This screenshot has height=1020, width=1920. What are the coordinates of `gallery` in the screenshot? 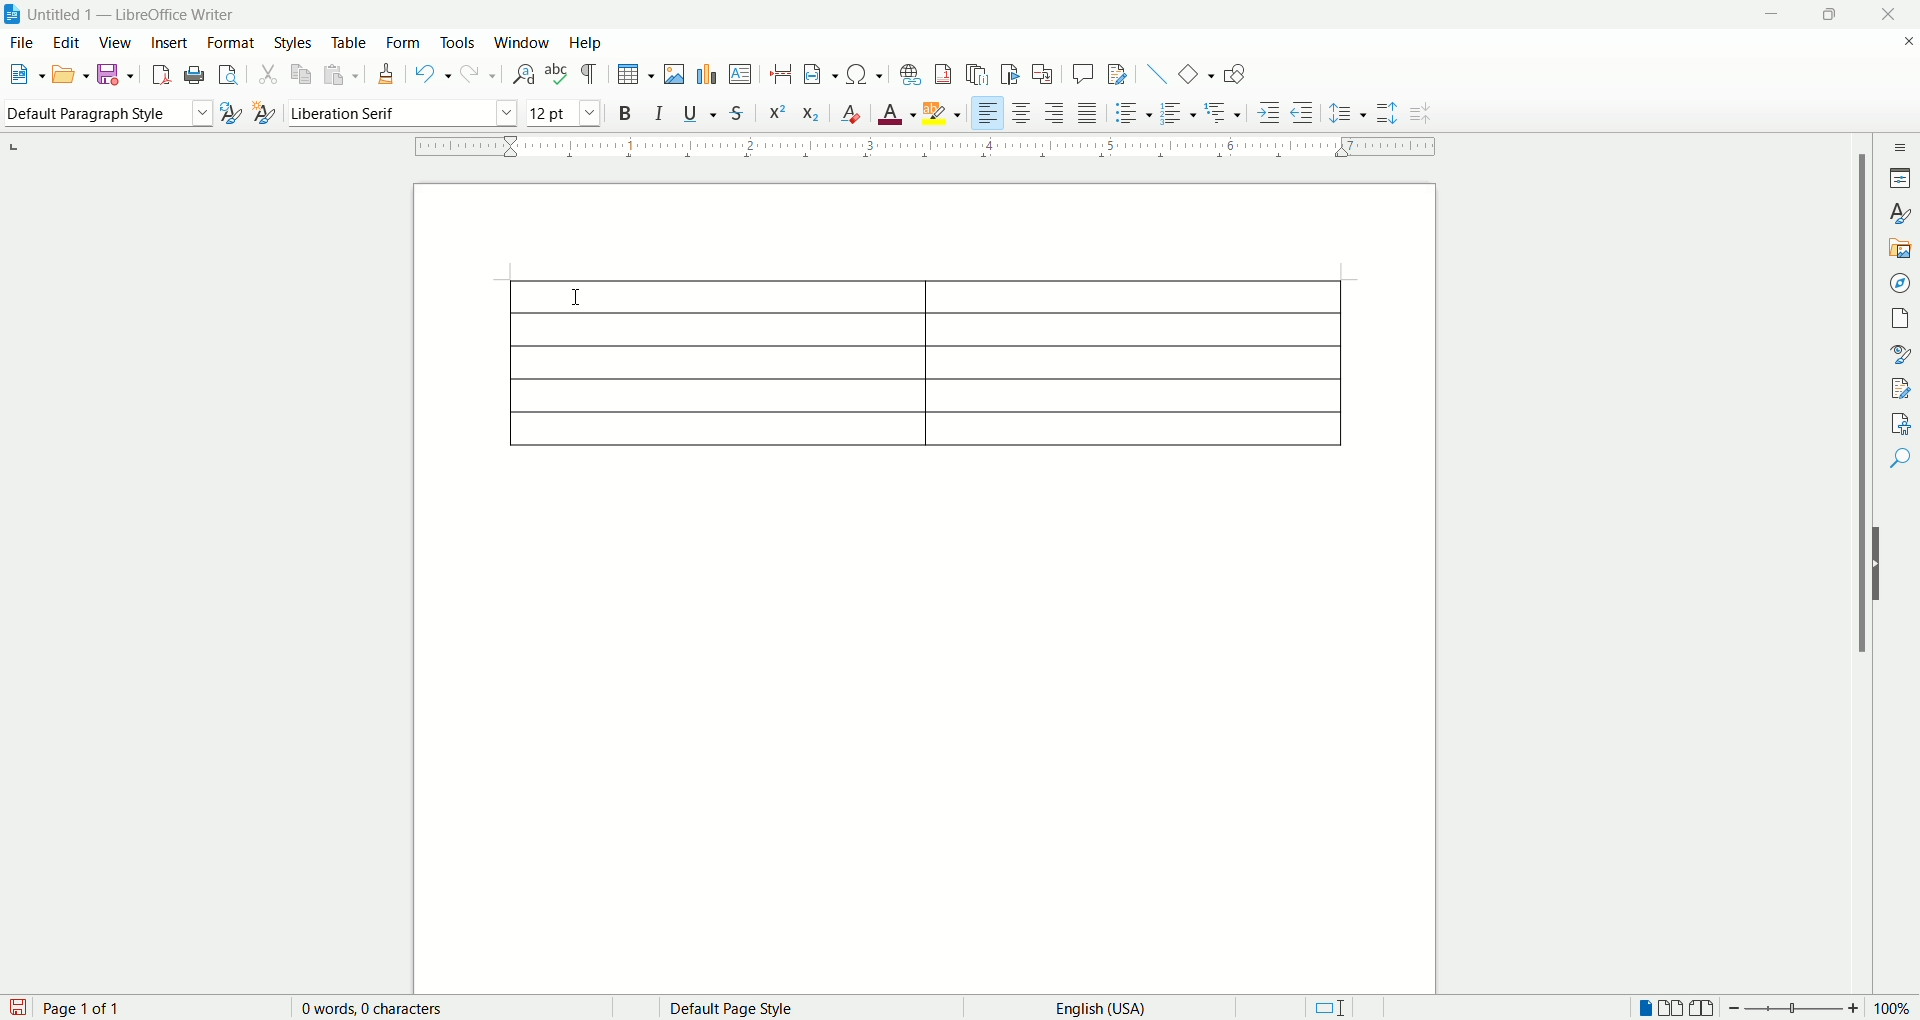 It's located at (1900, 249).